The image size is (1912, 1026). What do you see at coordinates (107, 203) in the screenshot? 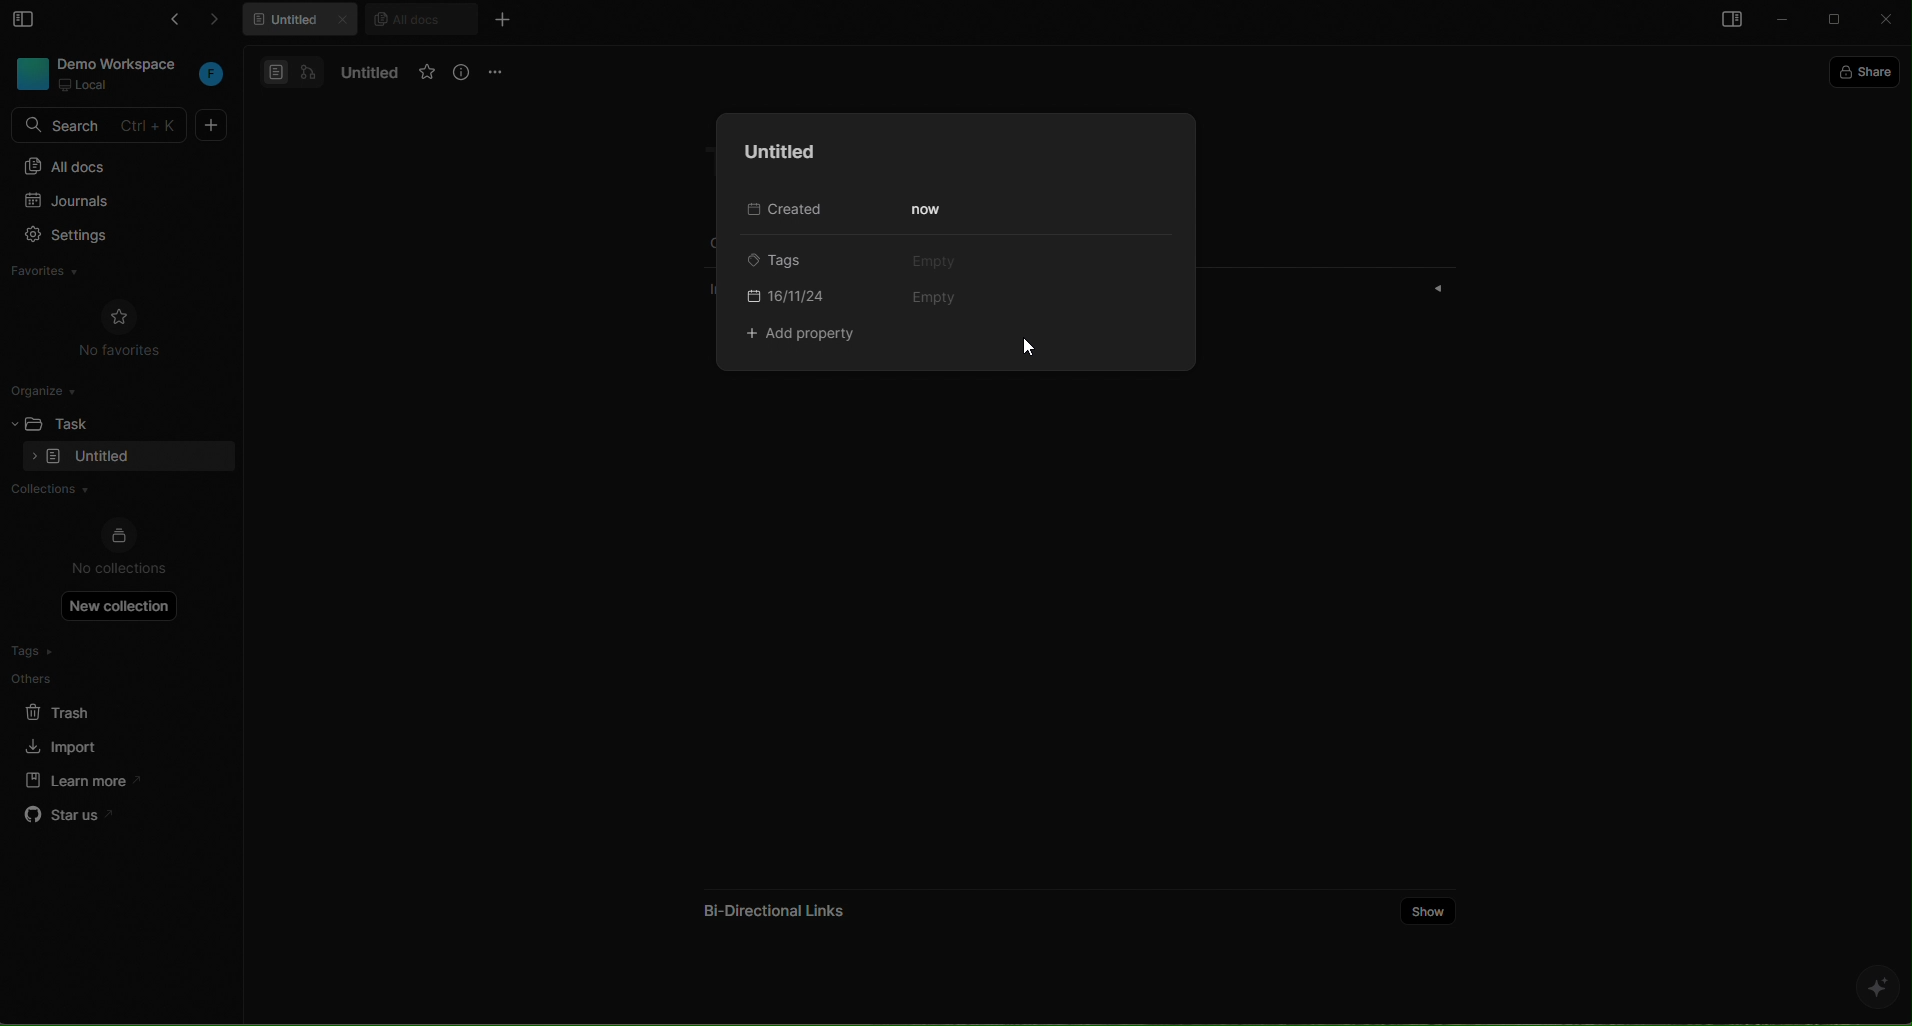
I see `journals` at bounding box center [107, 203].